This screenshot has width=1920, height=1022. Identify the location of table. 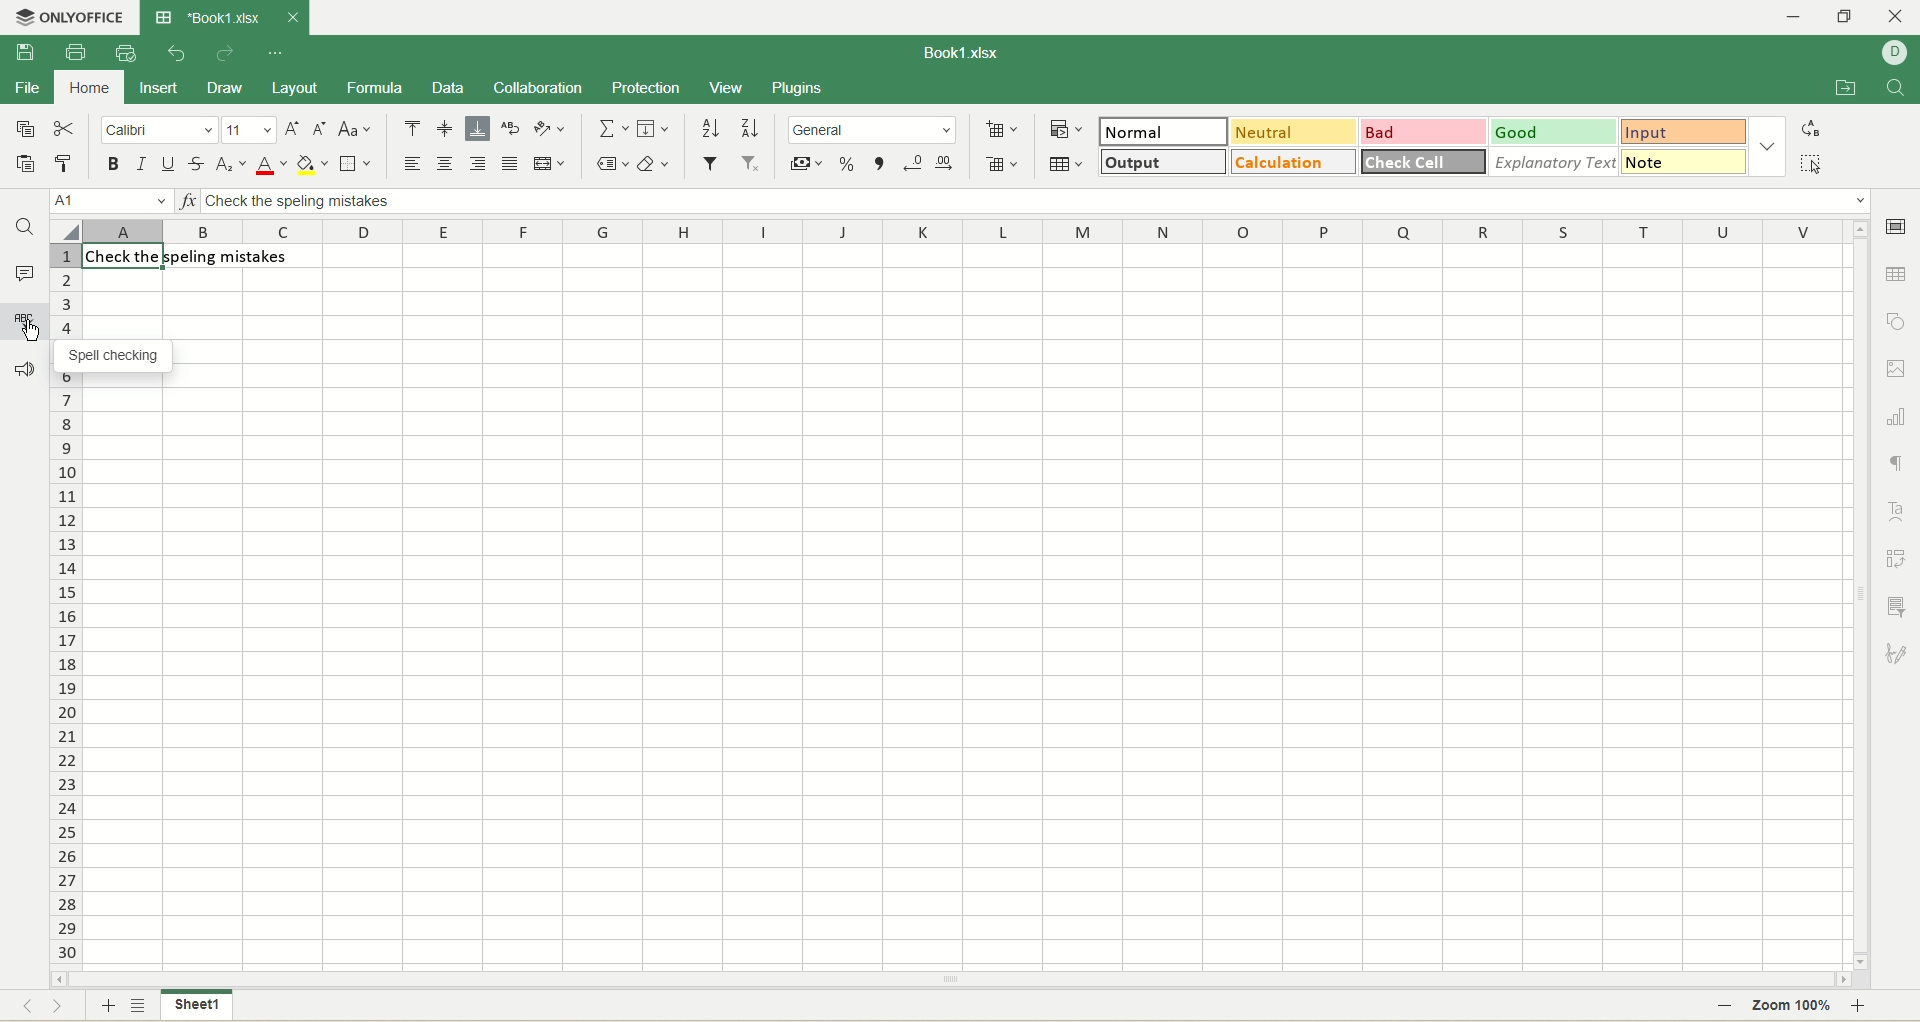
(1067, 163).